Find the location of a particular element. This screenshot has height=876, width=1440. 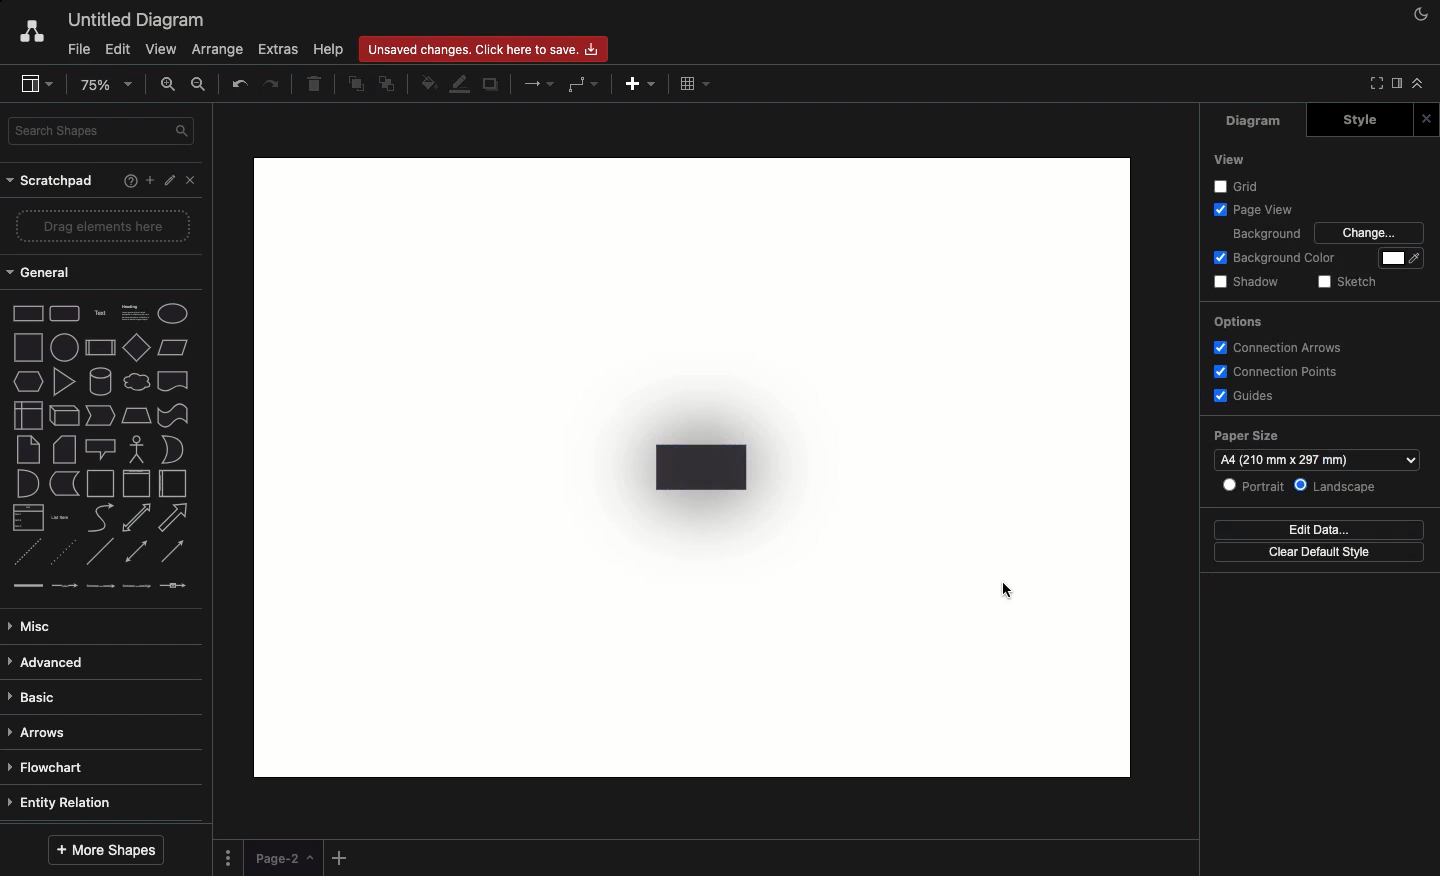

connector with 2 labels is located at coordinates (100, 587).